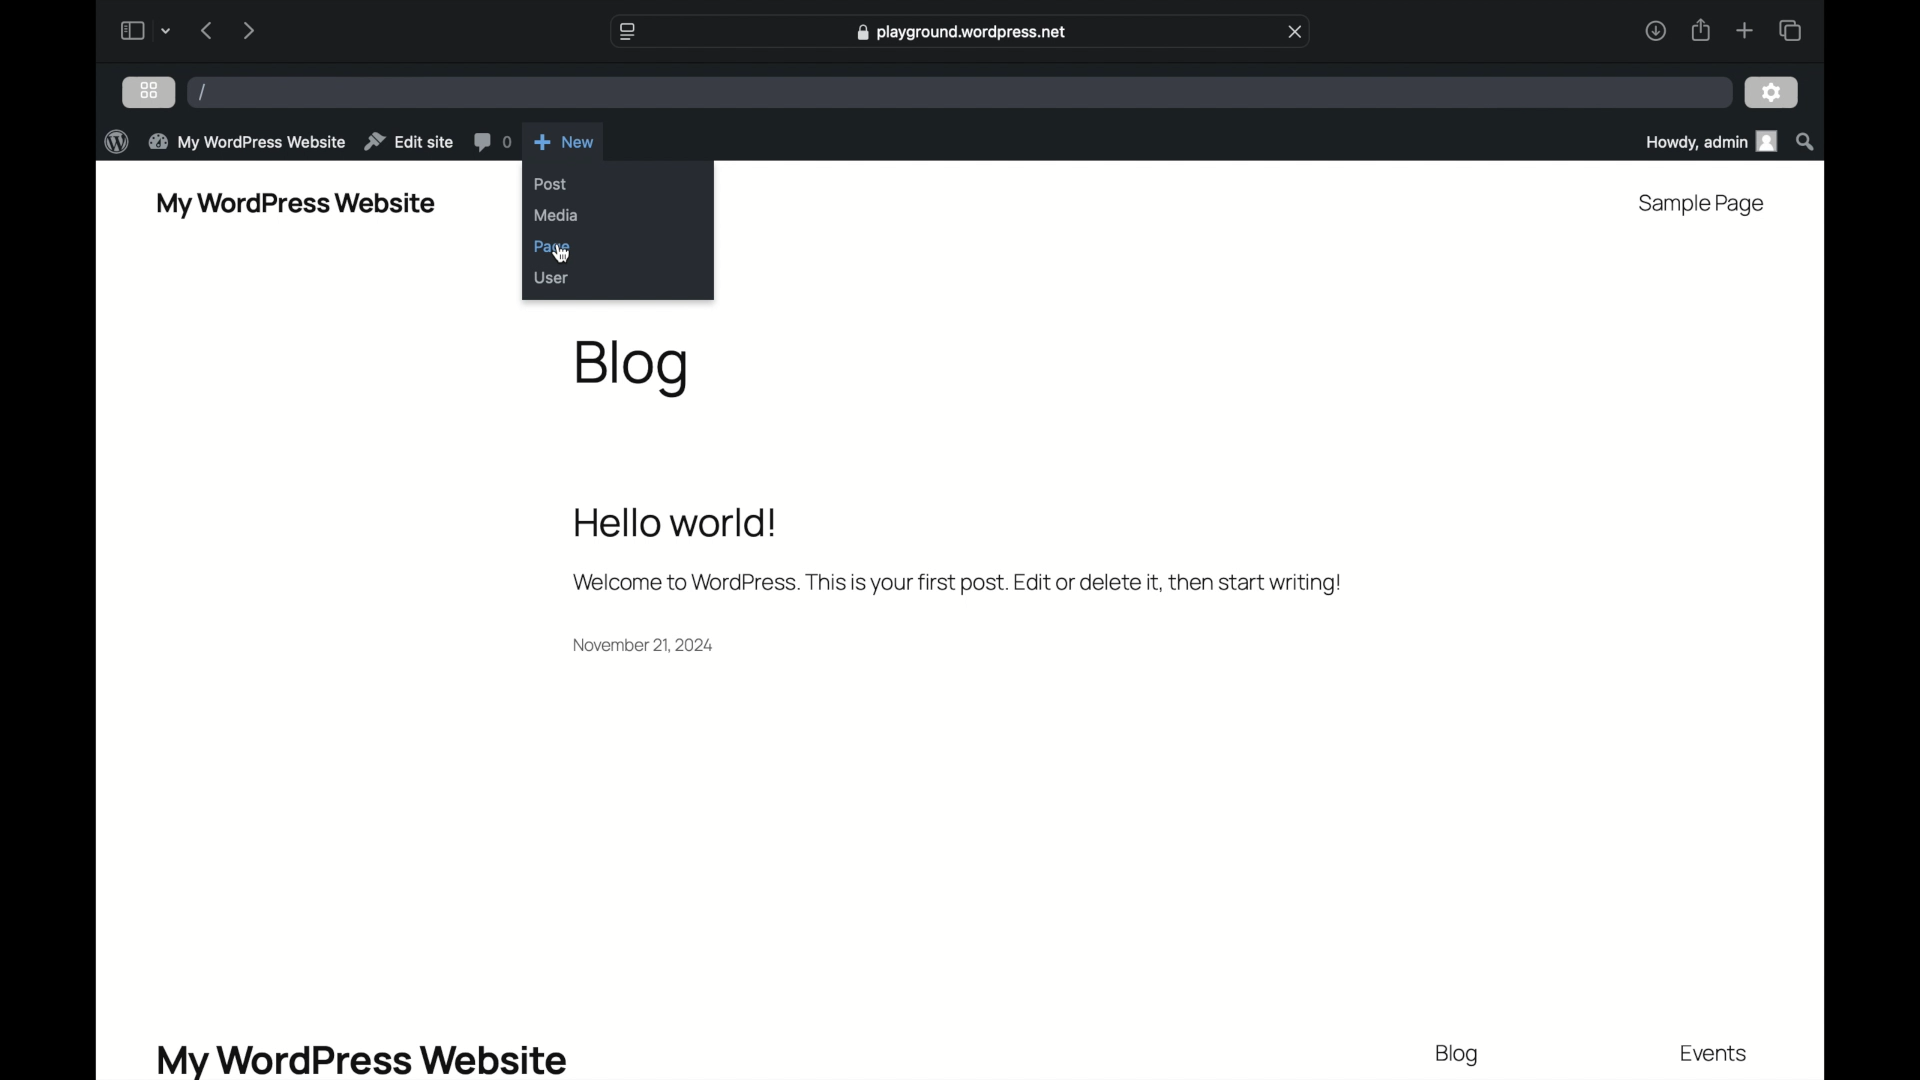 This screenshot has height=1080, width=1920. What do you see at coordinates (408, 142) in the screenshot?
I see `edit site` at bounding box center [408, 142].